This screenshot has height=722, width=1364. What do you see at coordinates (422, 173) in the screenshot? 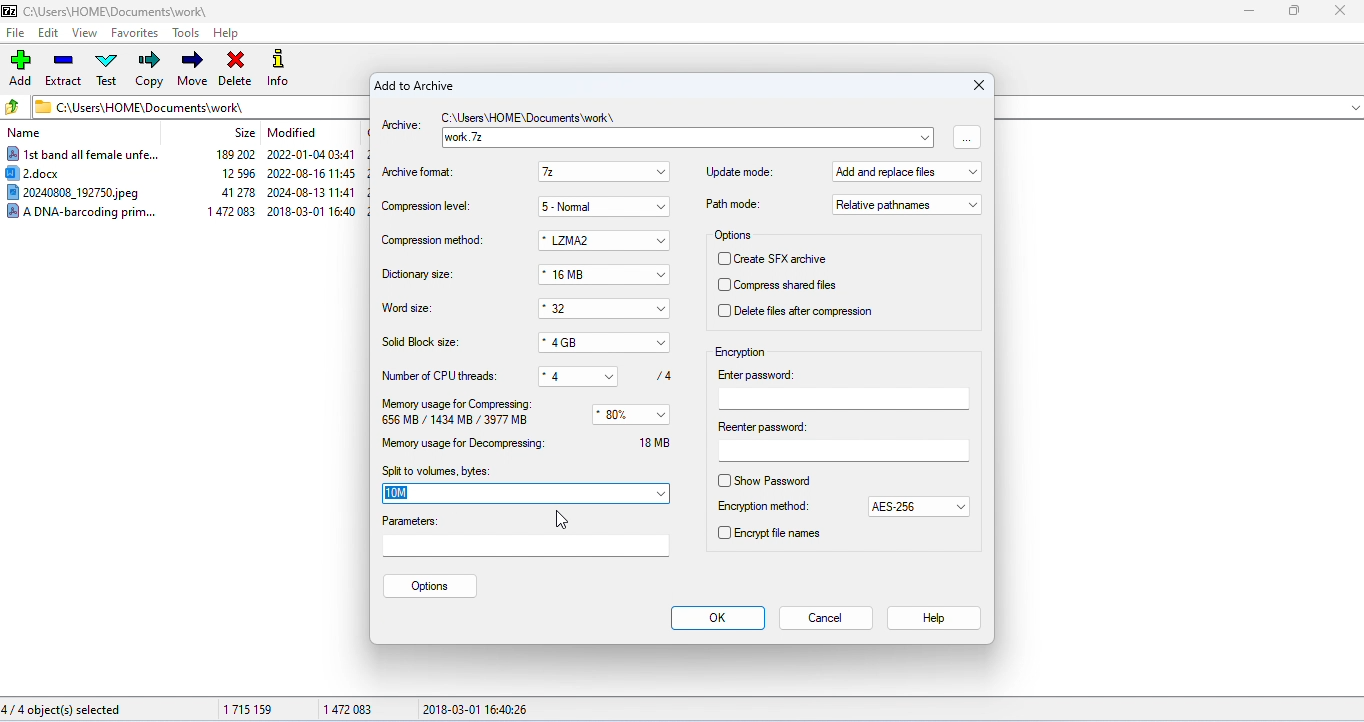
I see `archive format` at bounding box center [422, 173].